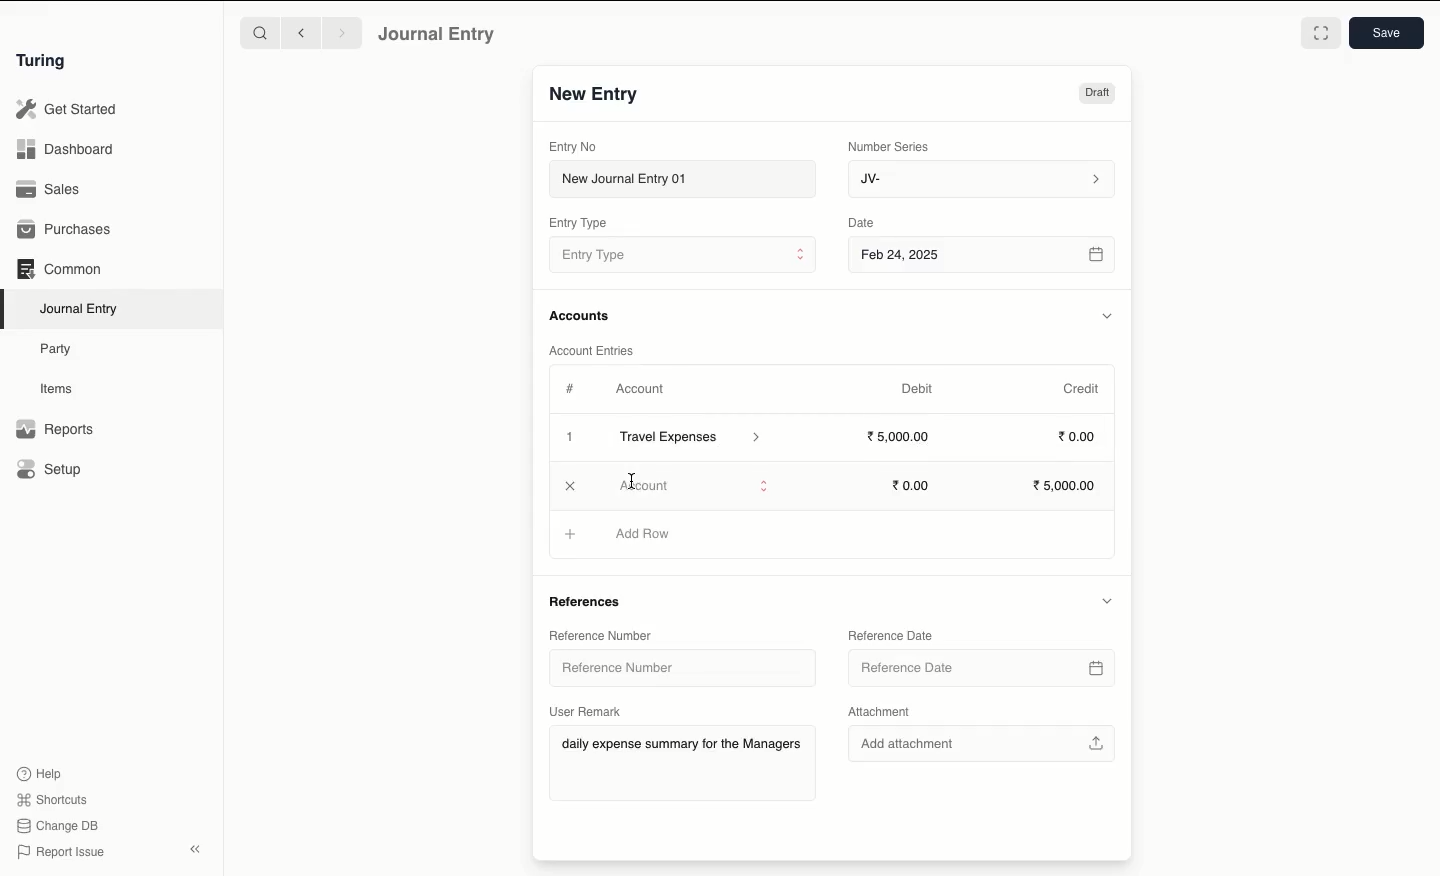 Image resolution: width=1440 pixels, height=876 pixels. I want to click on Get Started, so click(68, 110).